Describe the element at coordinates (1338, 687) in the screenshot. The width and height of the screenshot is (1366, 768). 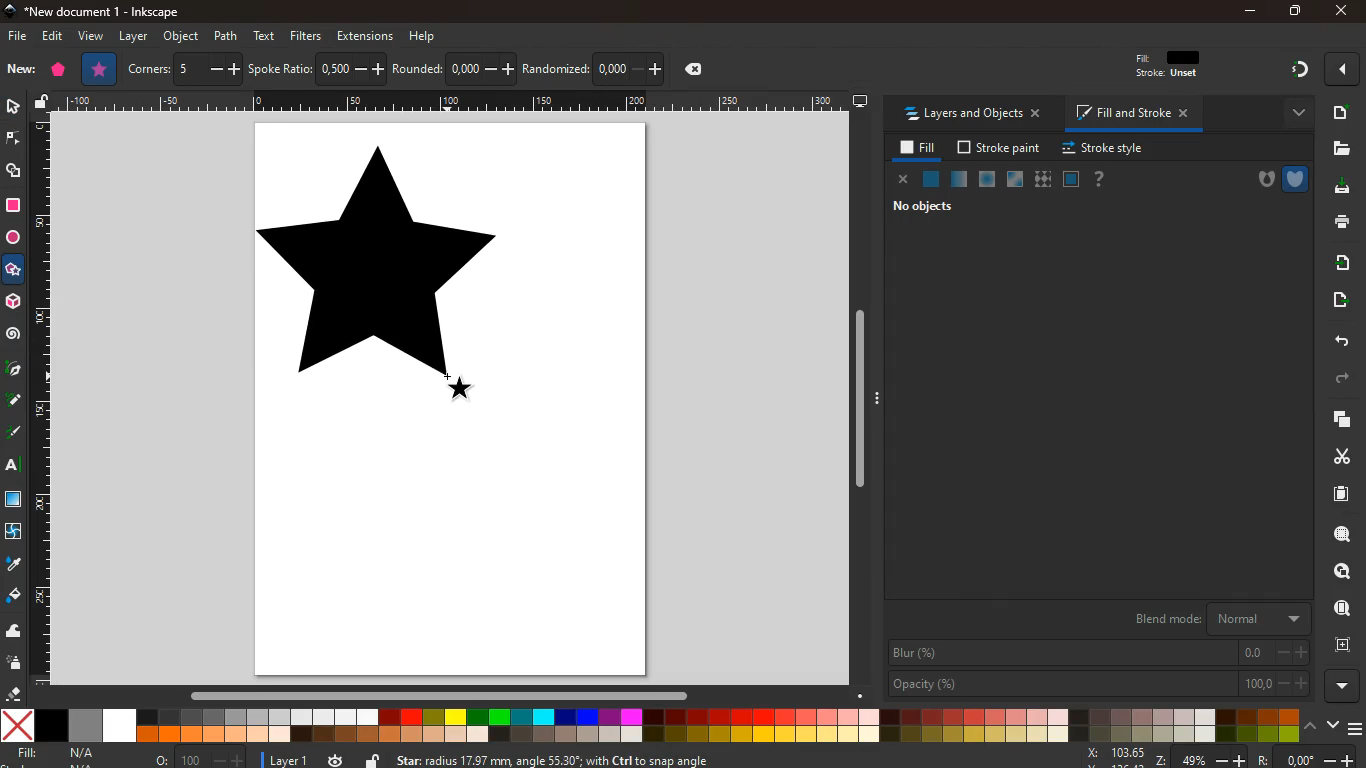
I see `more` at that location.